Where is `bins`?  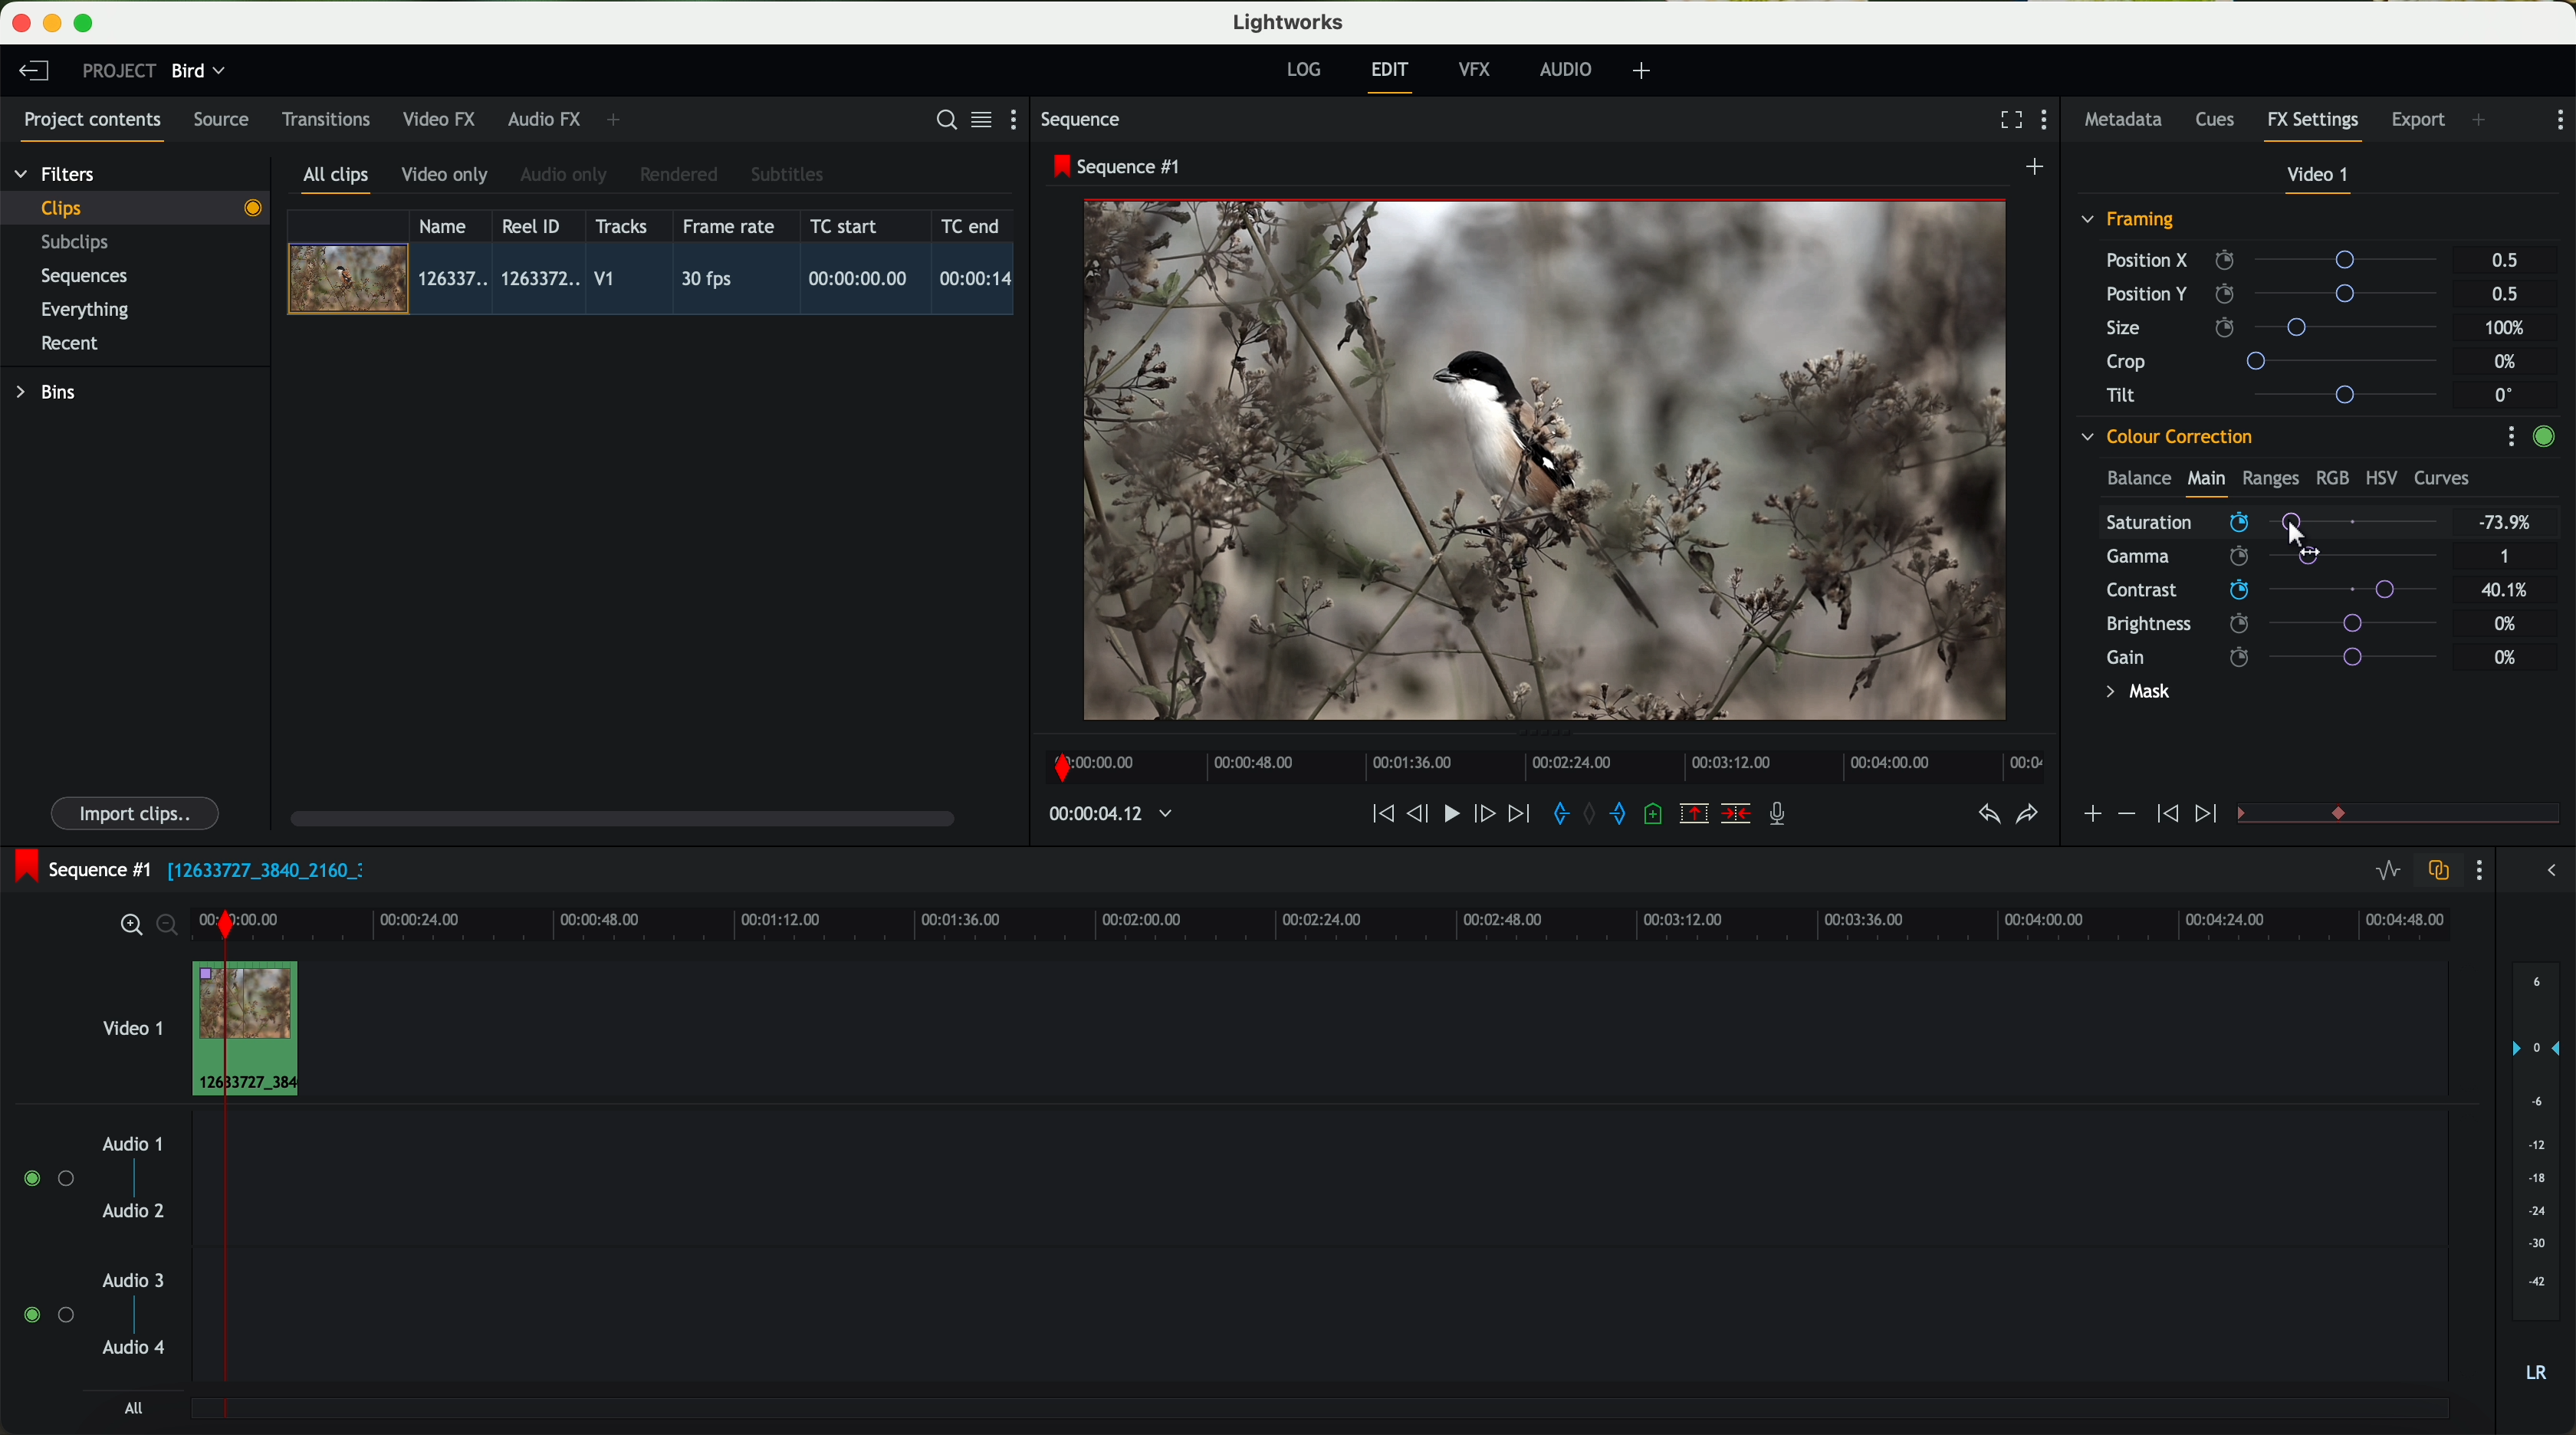
bins is located at coordinates (49, 393).